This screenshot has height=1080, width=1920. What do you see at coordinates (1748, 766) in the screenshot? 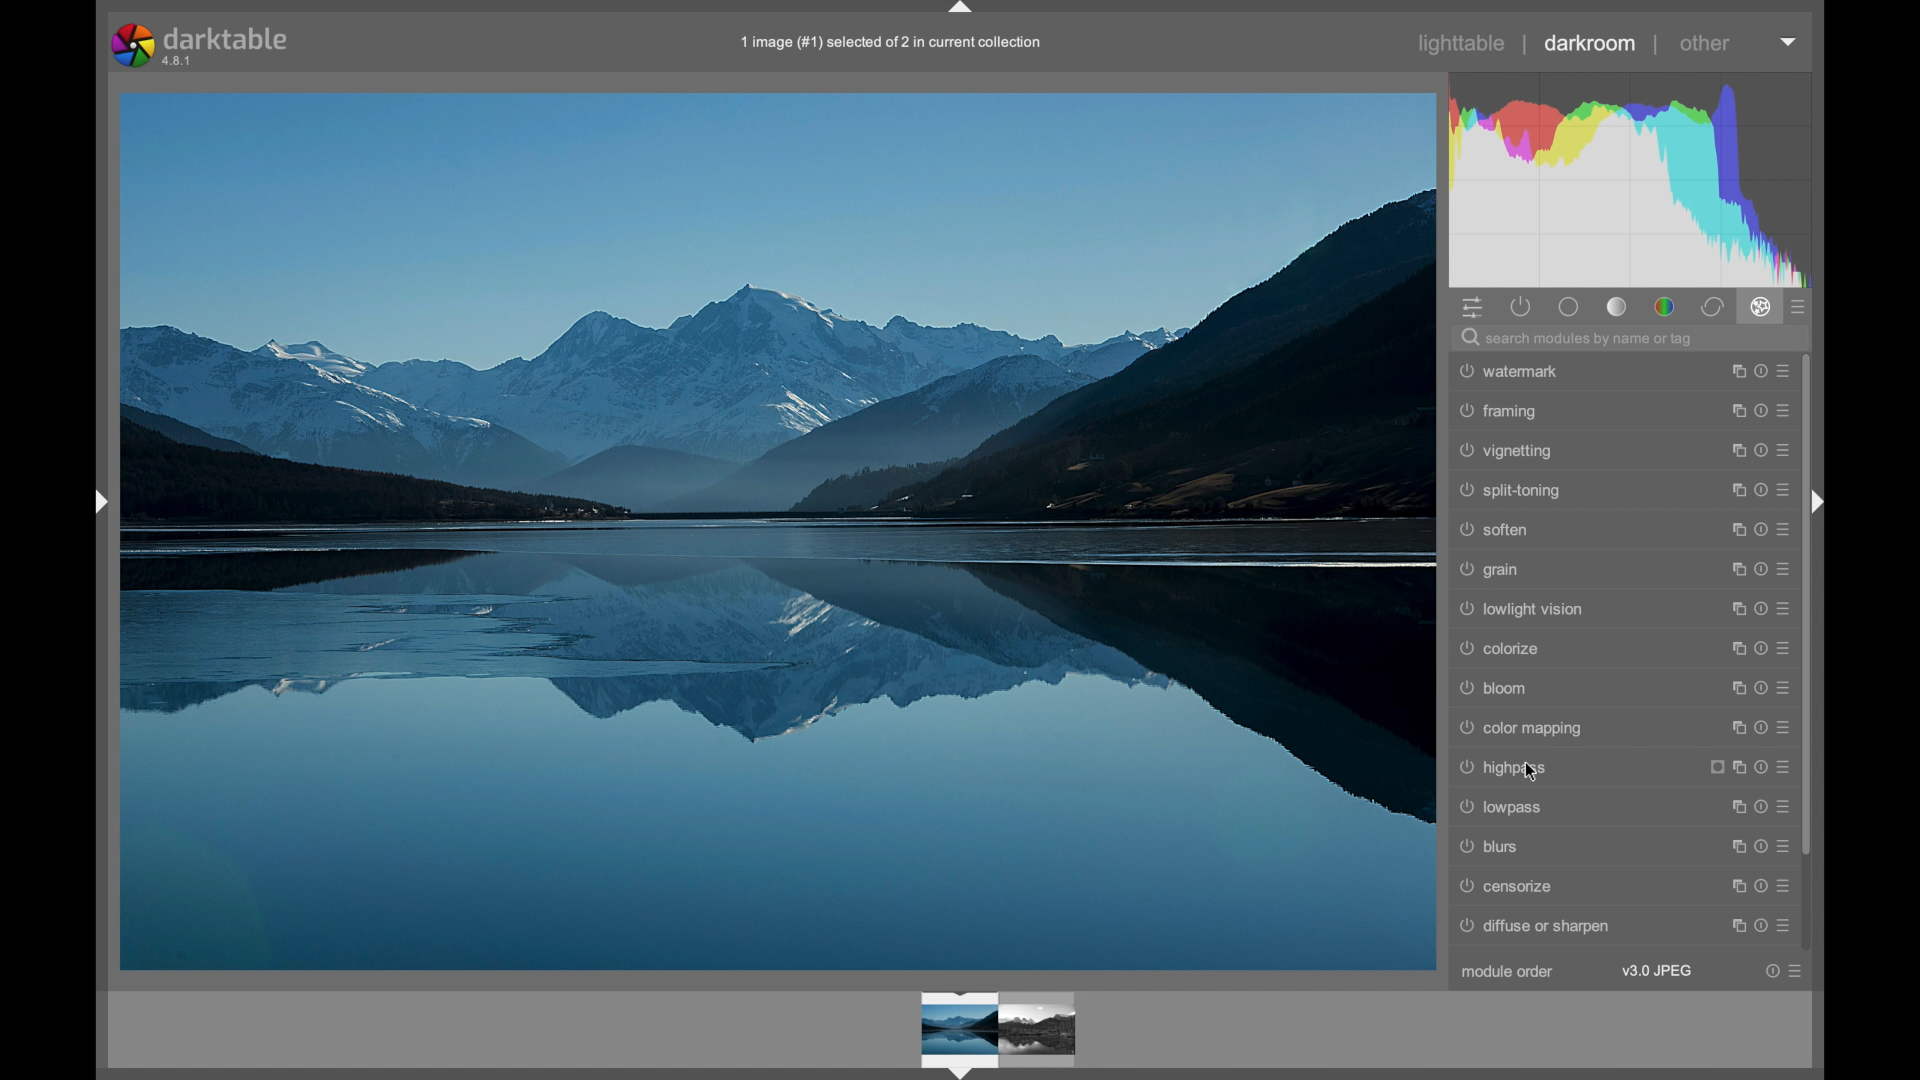
I see `more options` at bounding box center [1748, 766].